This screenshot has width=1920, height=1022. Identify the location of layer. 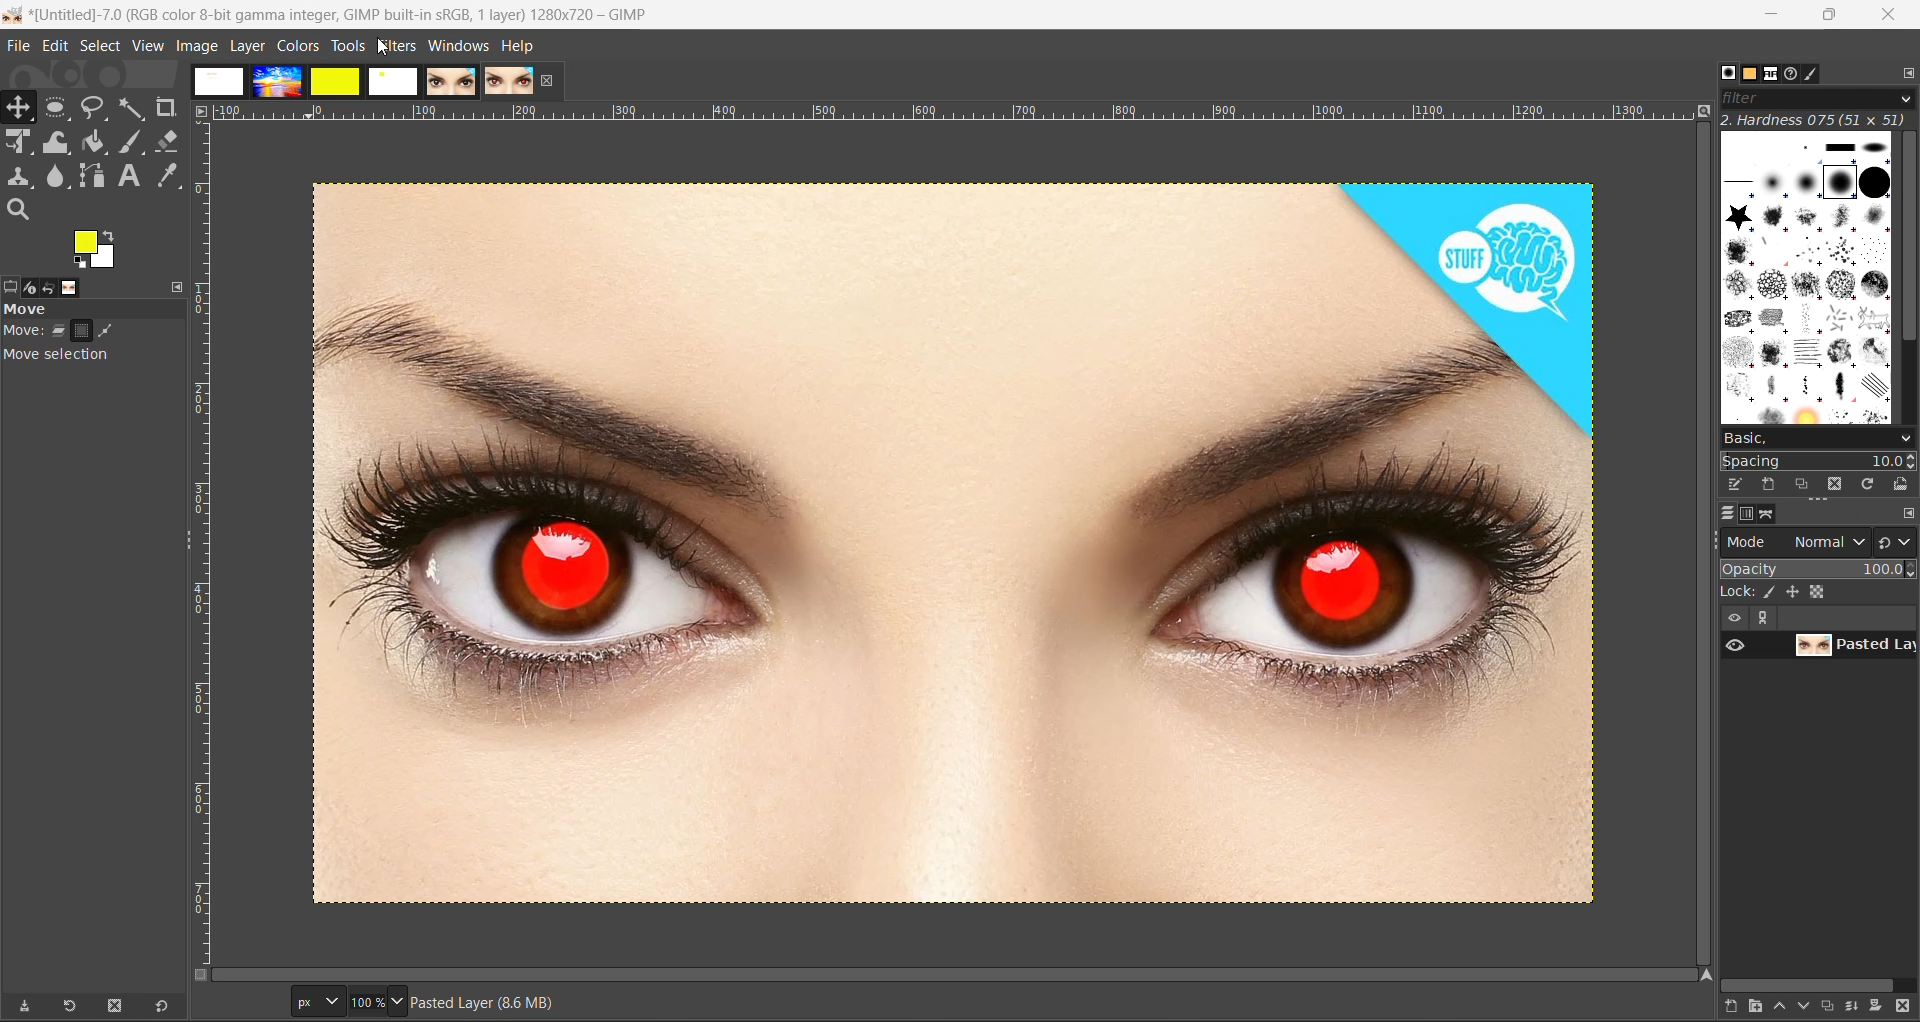
(246, 47).